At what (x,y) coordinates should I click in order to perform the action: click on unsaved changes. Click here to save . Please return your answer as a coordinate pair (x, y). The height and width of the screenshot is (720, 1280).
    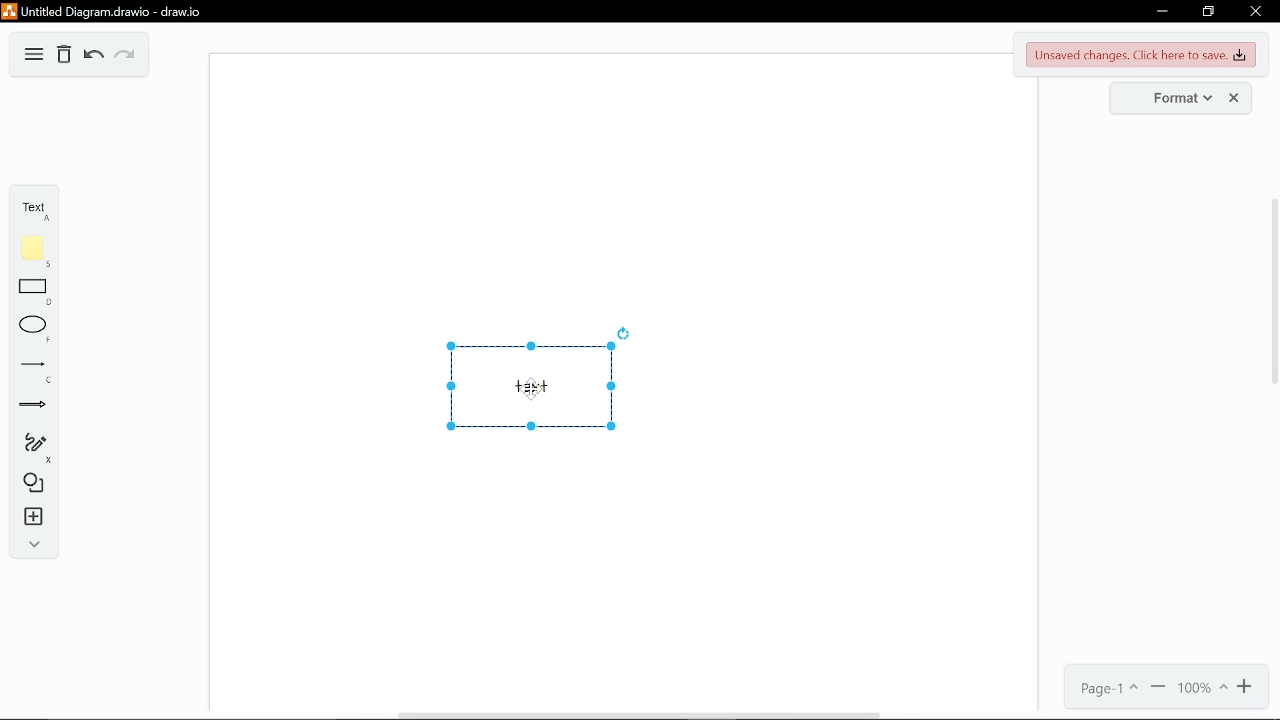
    Looking at the image, I should click on (1138, 55).